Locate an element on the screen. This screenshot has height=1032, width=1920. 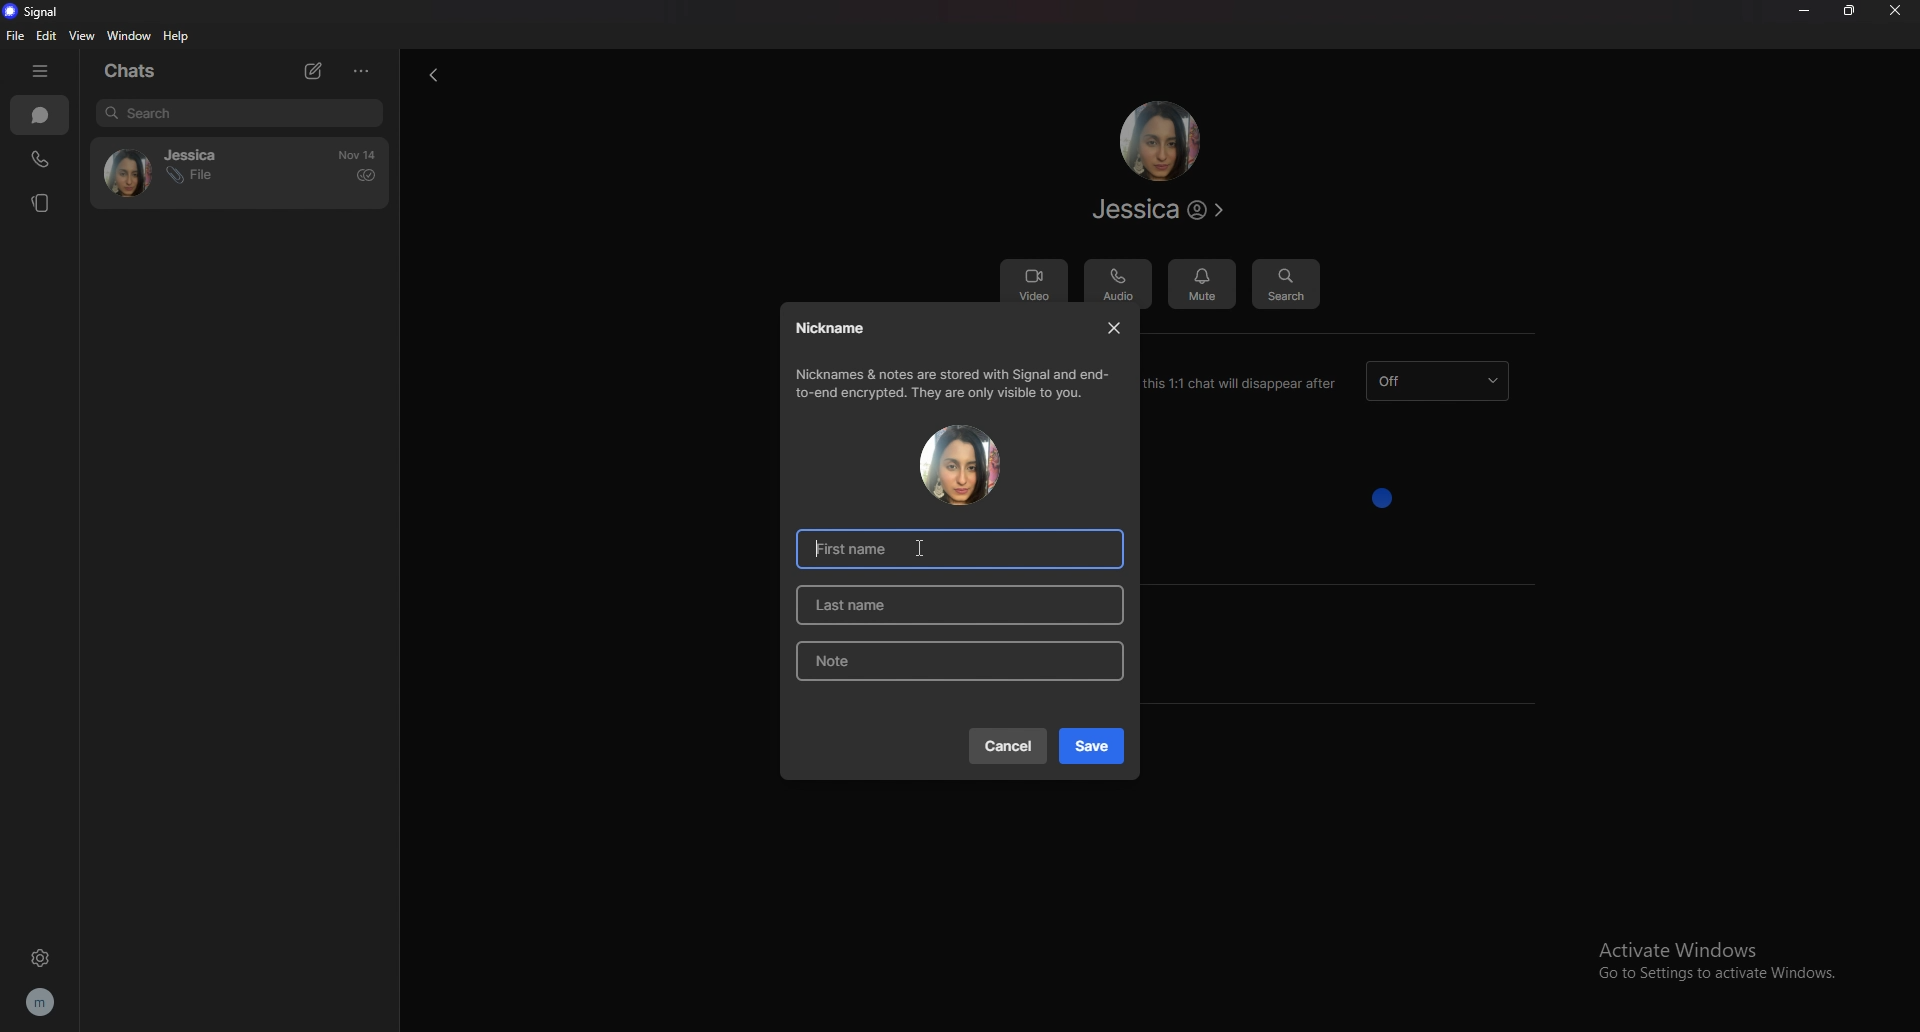
contact info is located at coordinates (1157, 209).